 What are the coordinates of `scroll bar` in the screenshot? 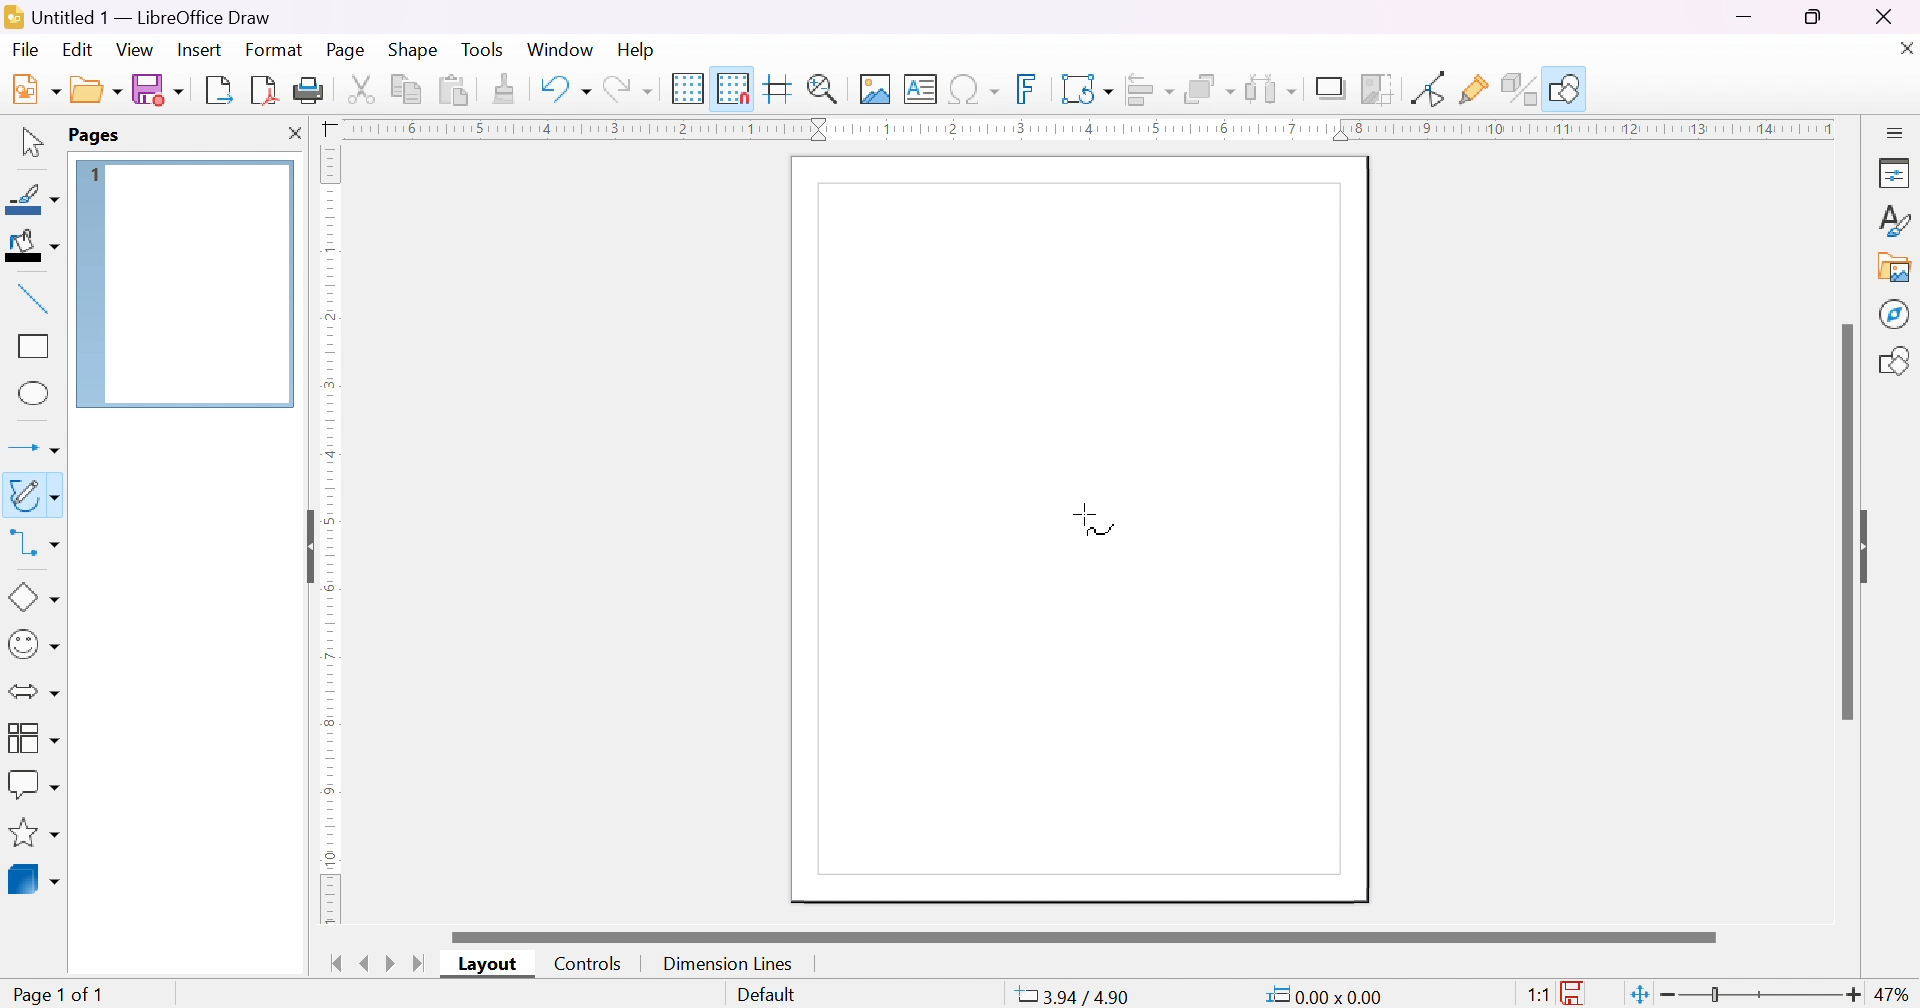 It's located at (1084, 936).